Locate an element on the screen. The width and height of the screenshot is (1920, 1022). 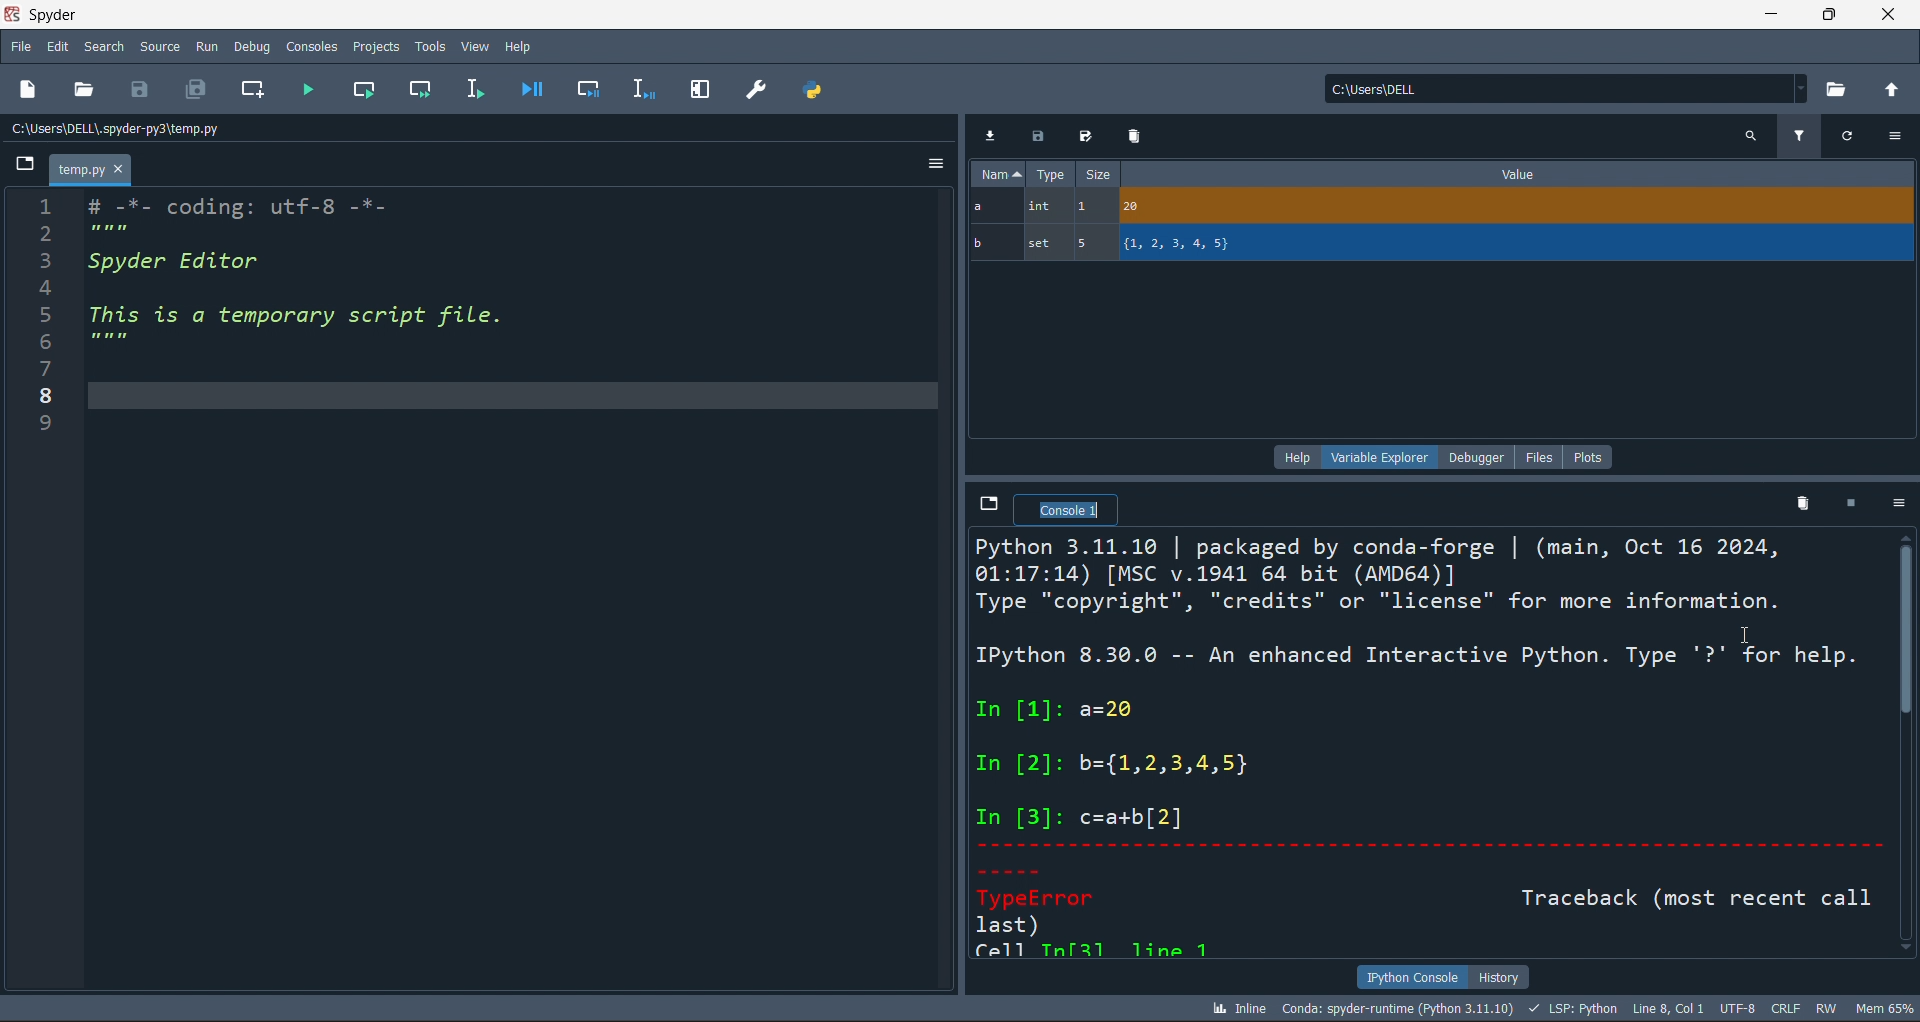
a, int, 1, 20 is located at coordinates (1437, 208).